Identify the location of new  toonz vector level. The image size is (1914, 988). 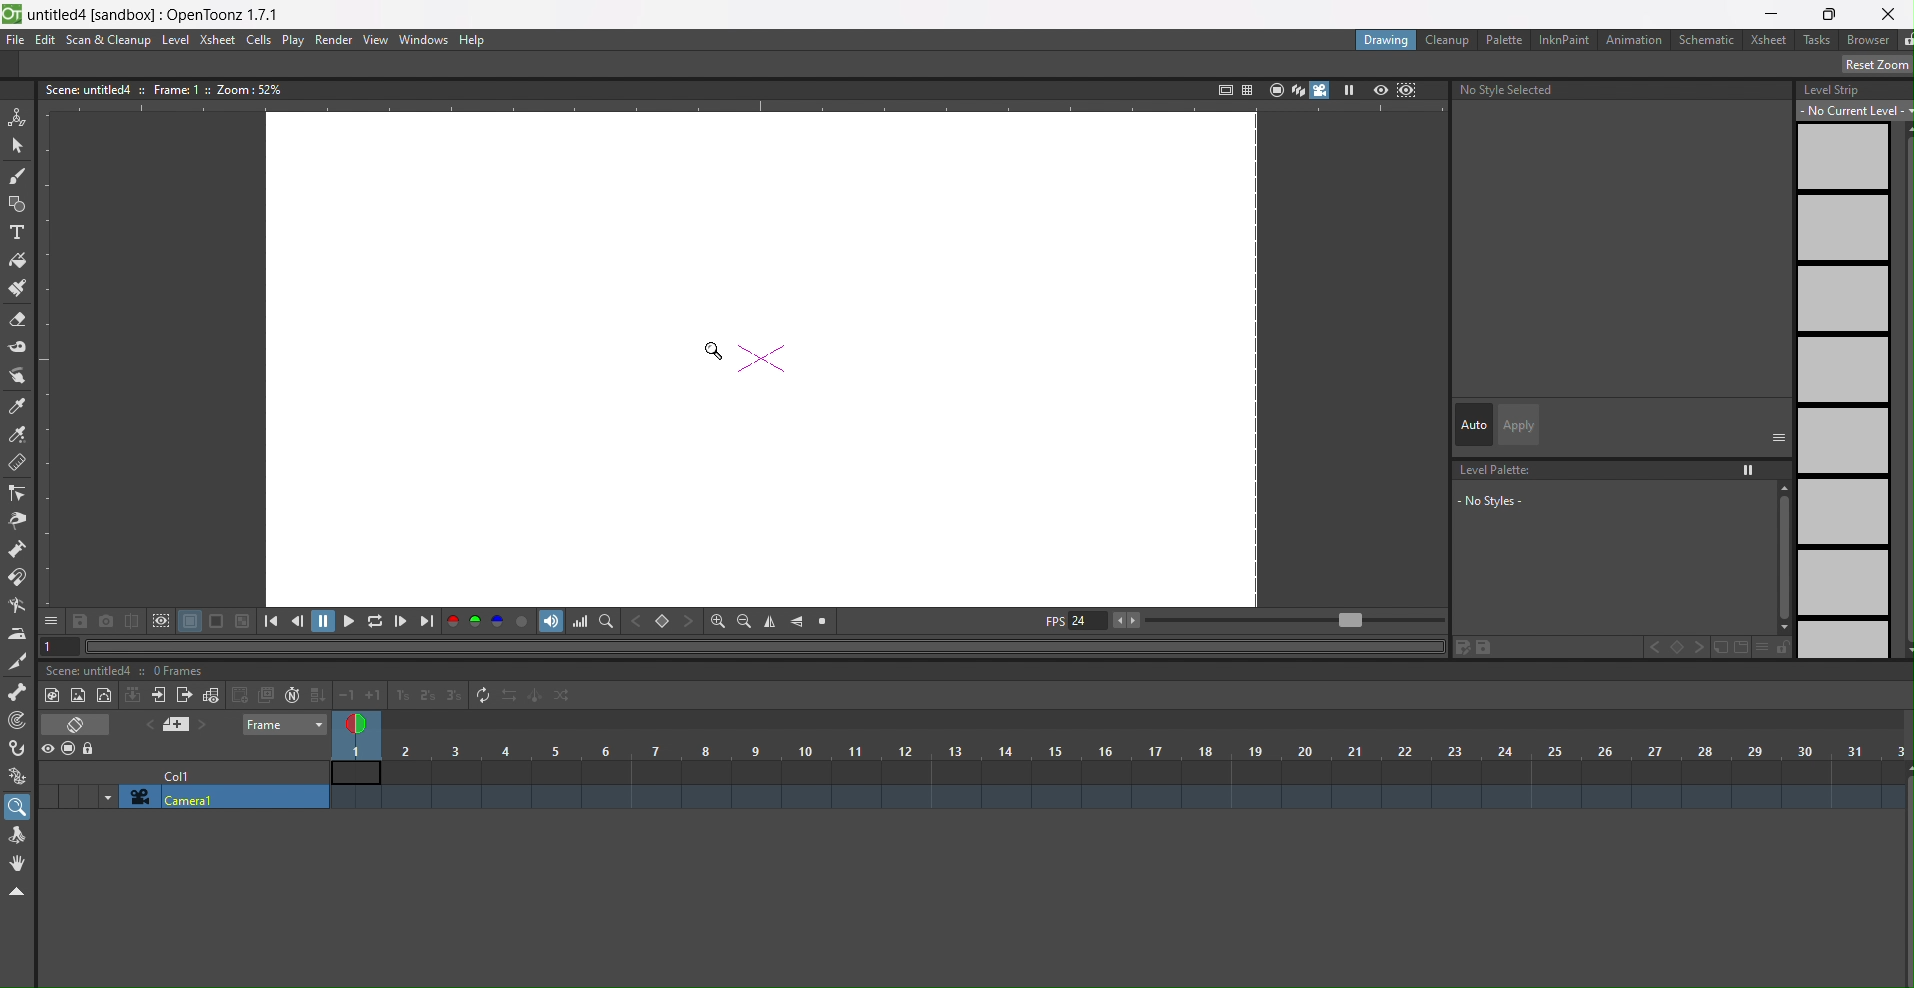
(78, 694).